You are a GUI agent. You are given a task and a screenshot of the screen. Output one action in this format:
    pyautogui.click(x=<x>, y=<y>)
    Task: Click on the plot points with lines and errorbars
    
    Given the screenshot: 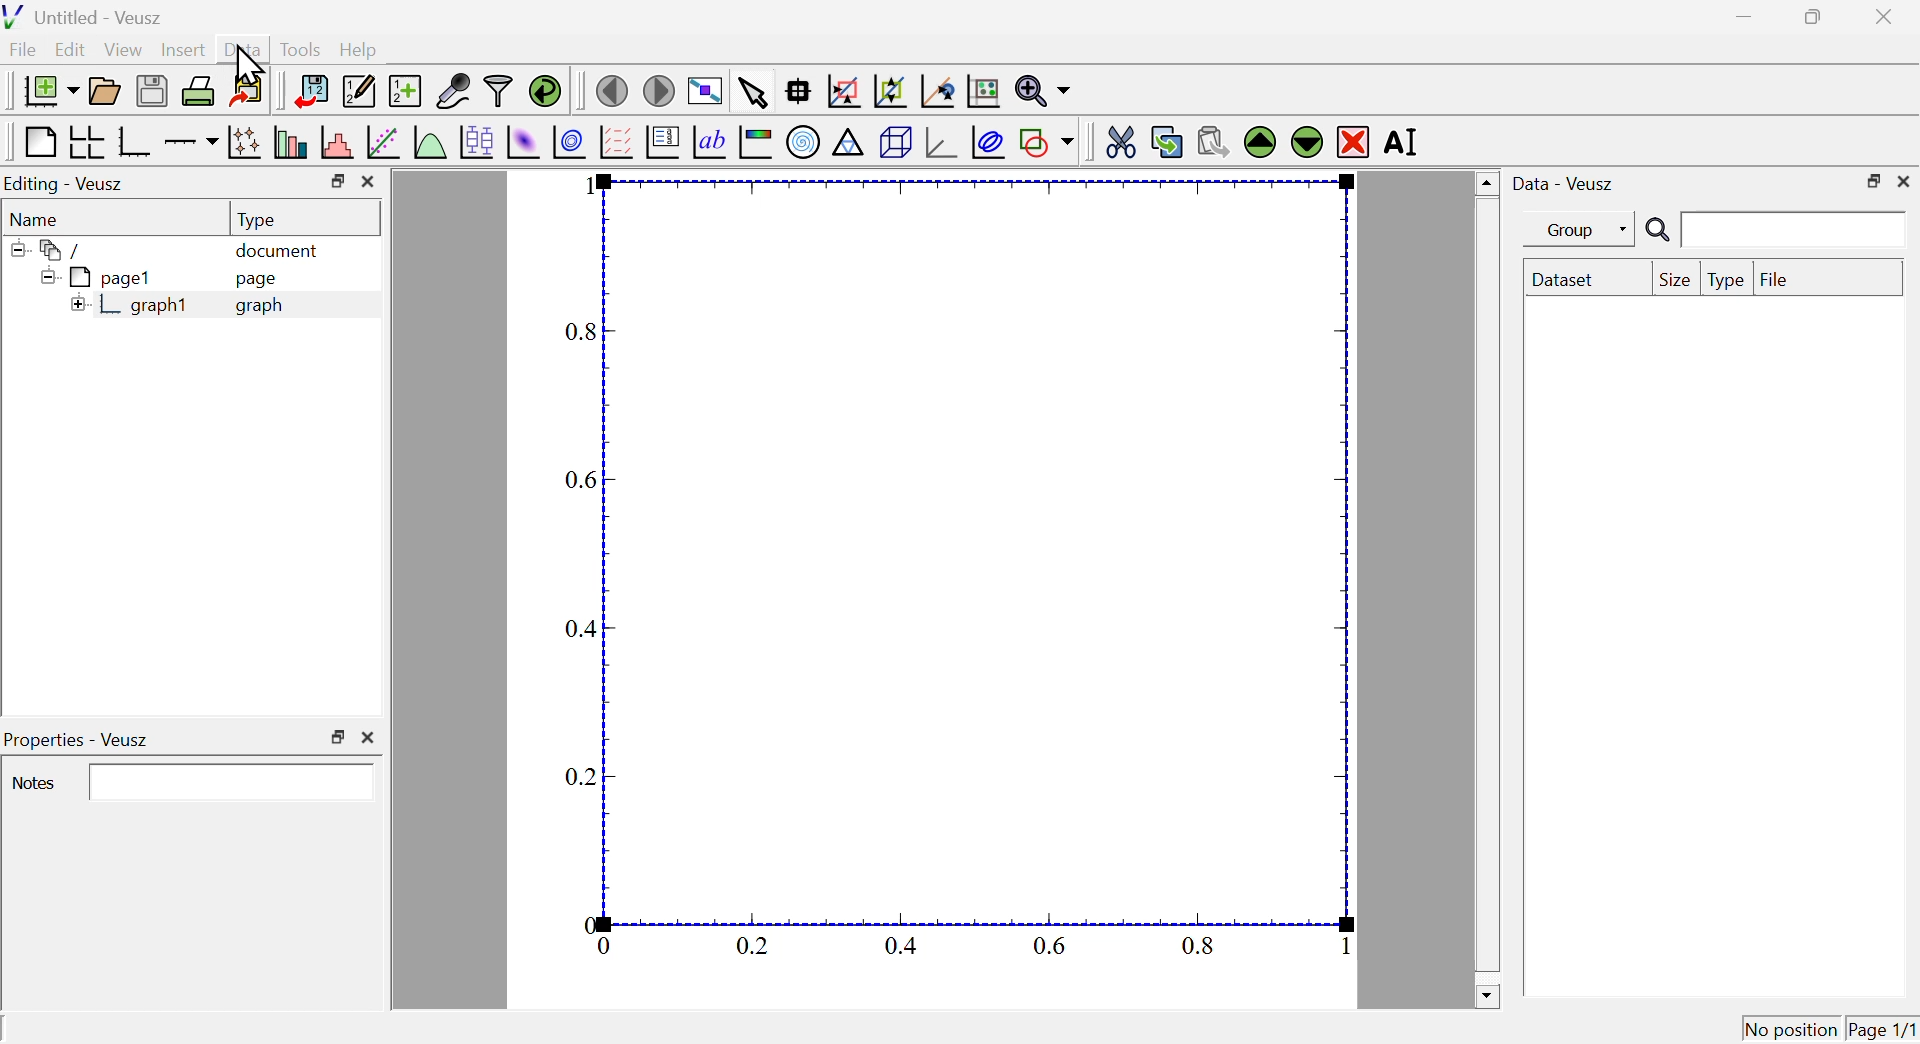 What is the action you would take?
    pyautogui.click(x=244, y=142)
    